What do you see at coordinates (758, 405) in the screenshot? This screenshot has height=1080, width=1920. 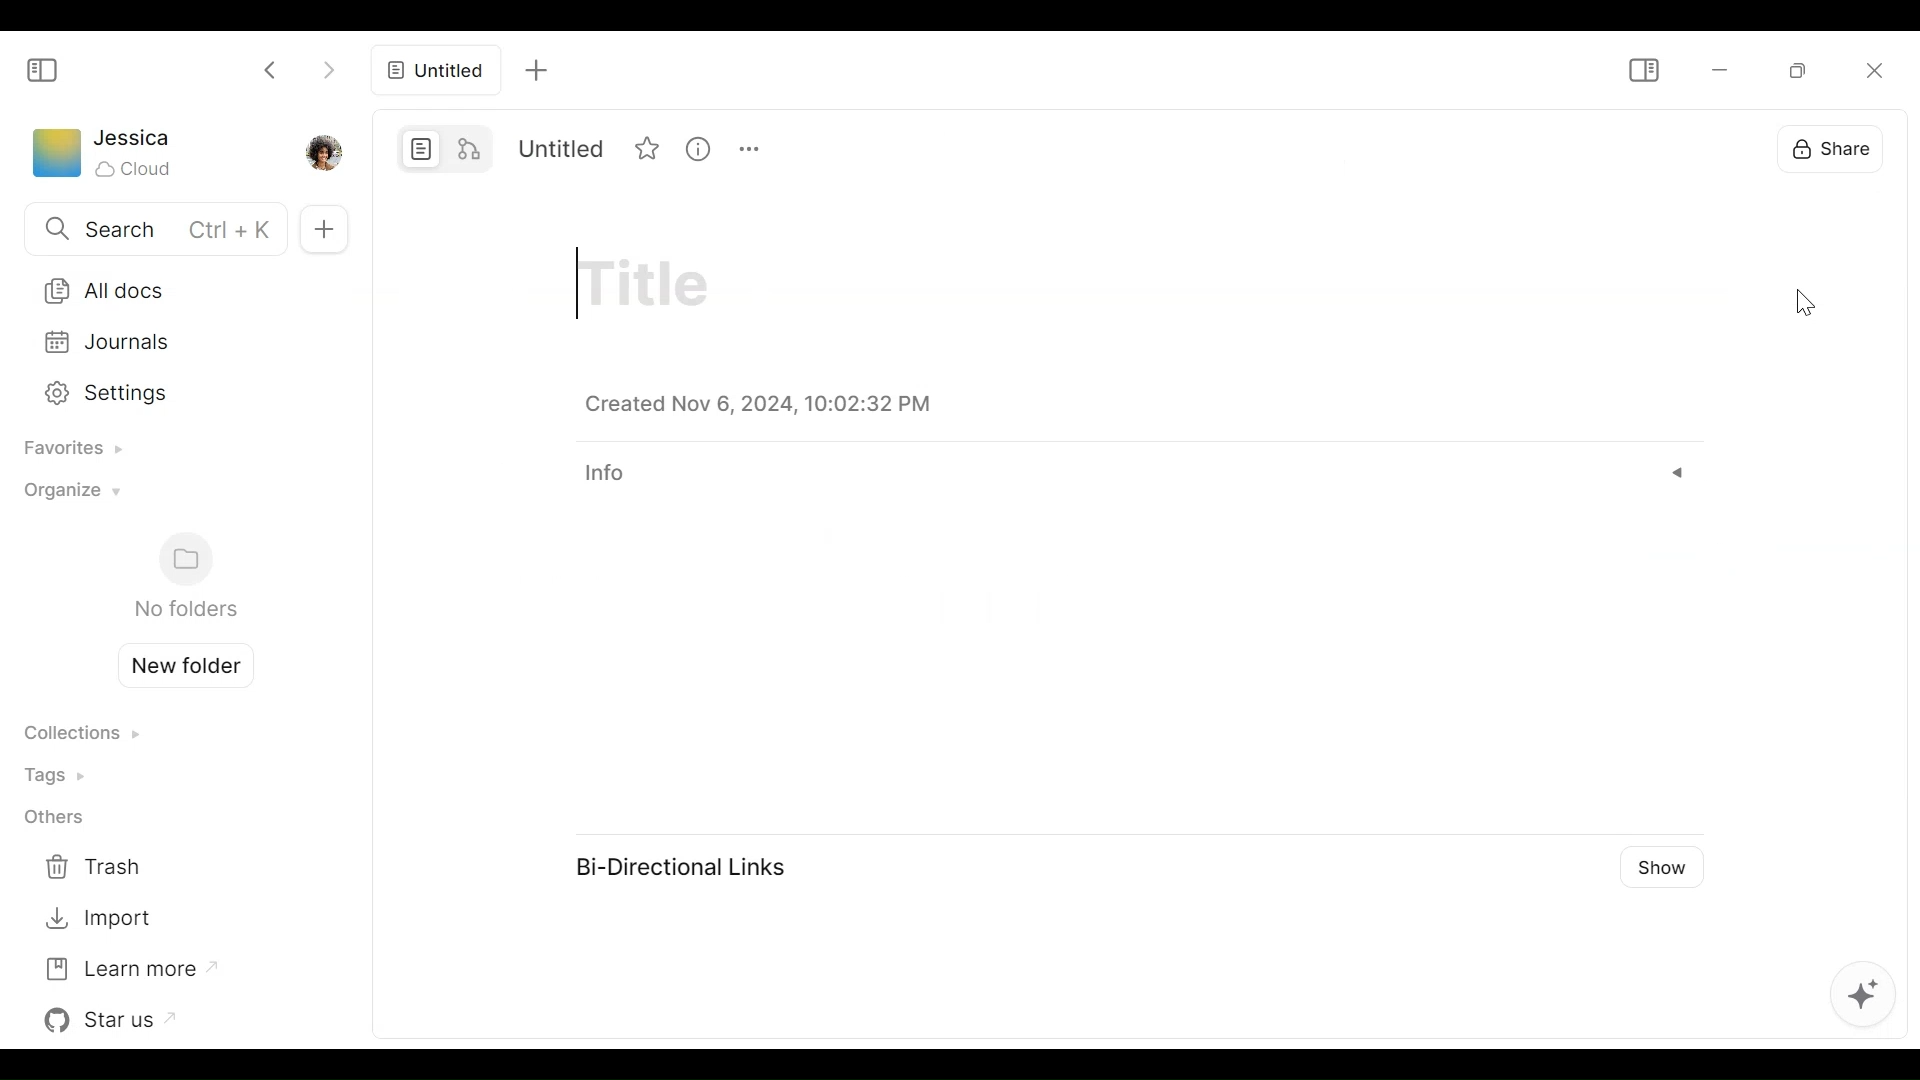 I see `Created Date and Time` at bounding box center [758, 405].